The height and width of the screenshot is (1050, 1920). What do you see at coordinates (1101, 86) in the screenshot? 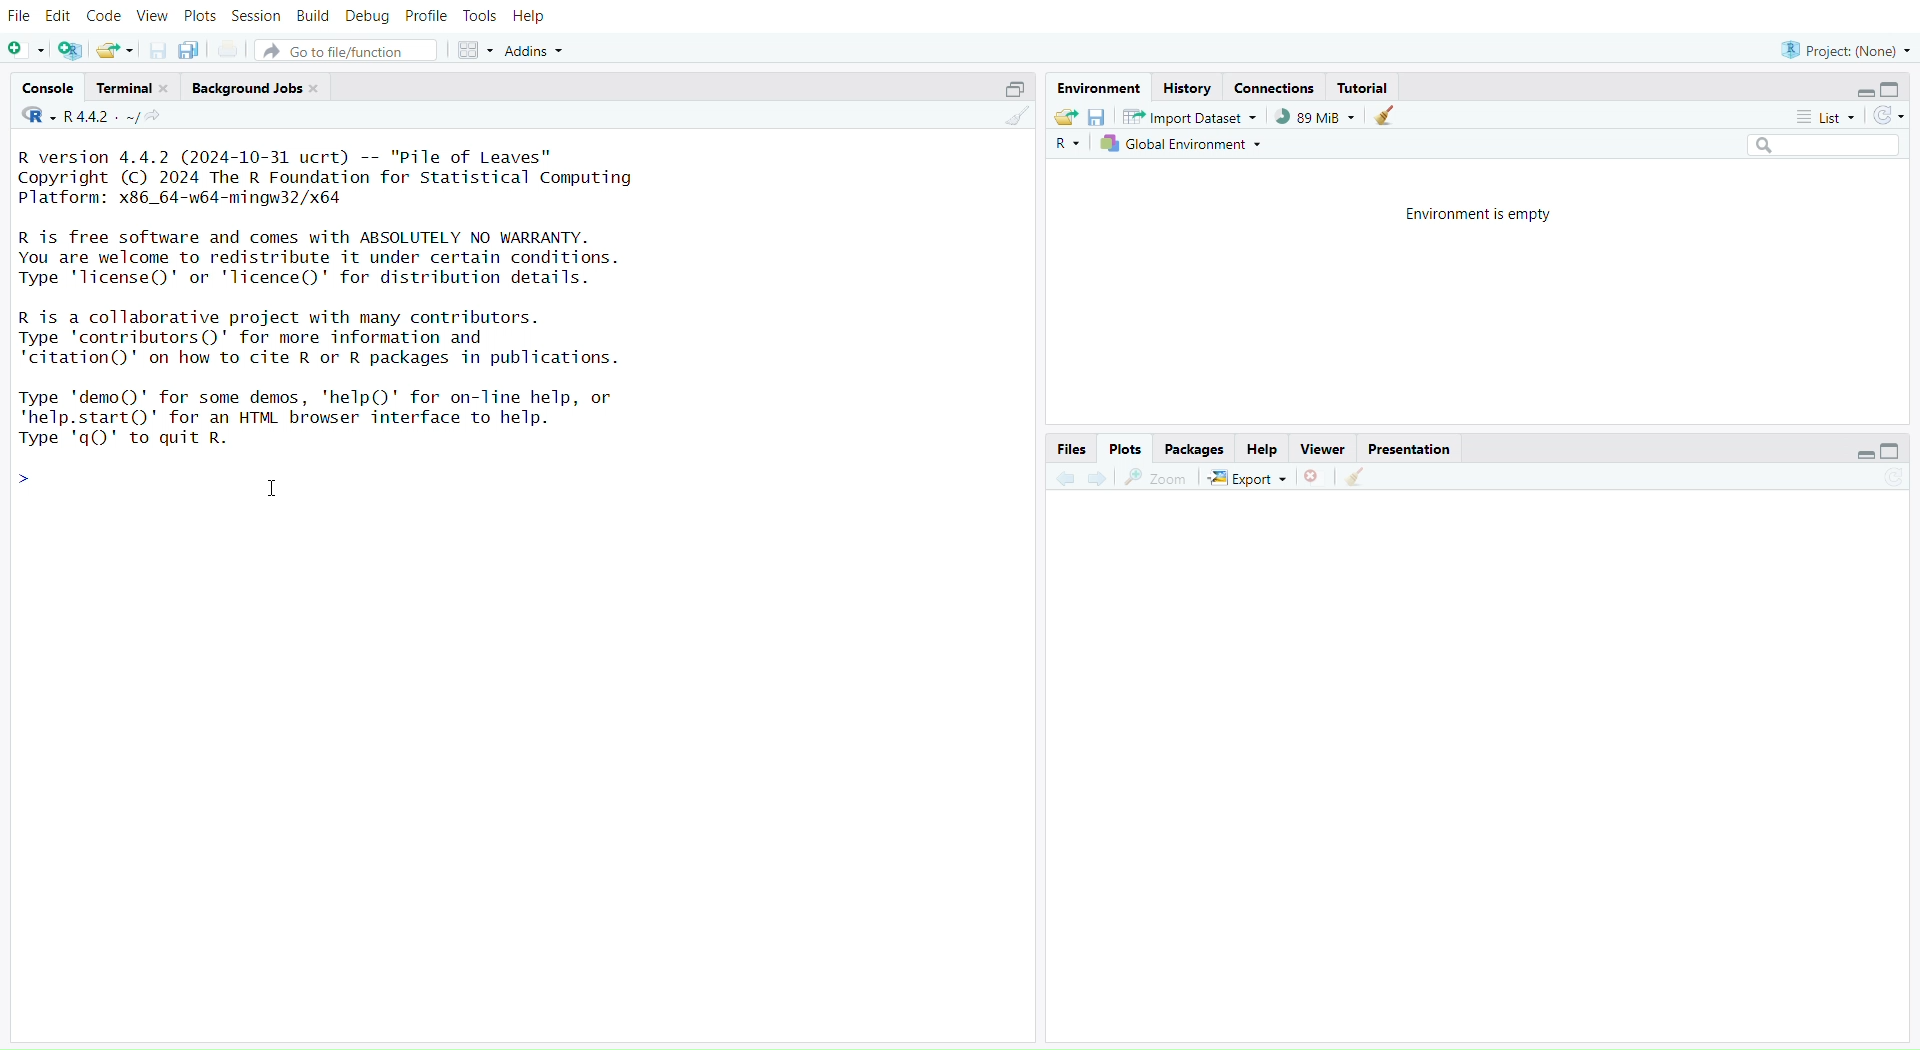
I see `Environment` at bounding box center [1101, 86].